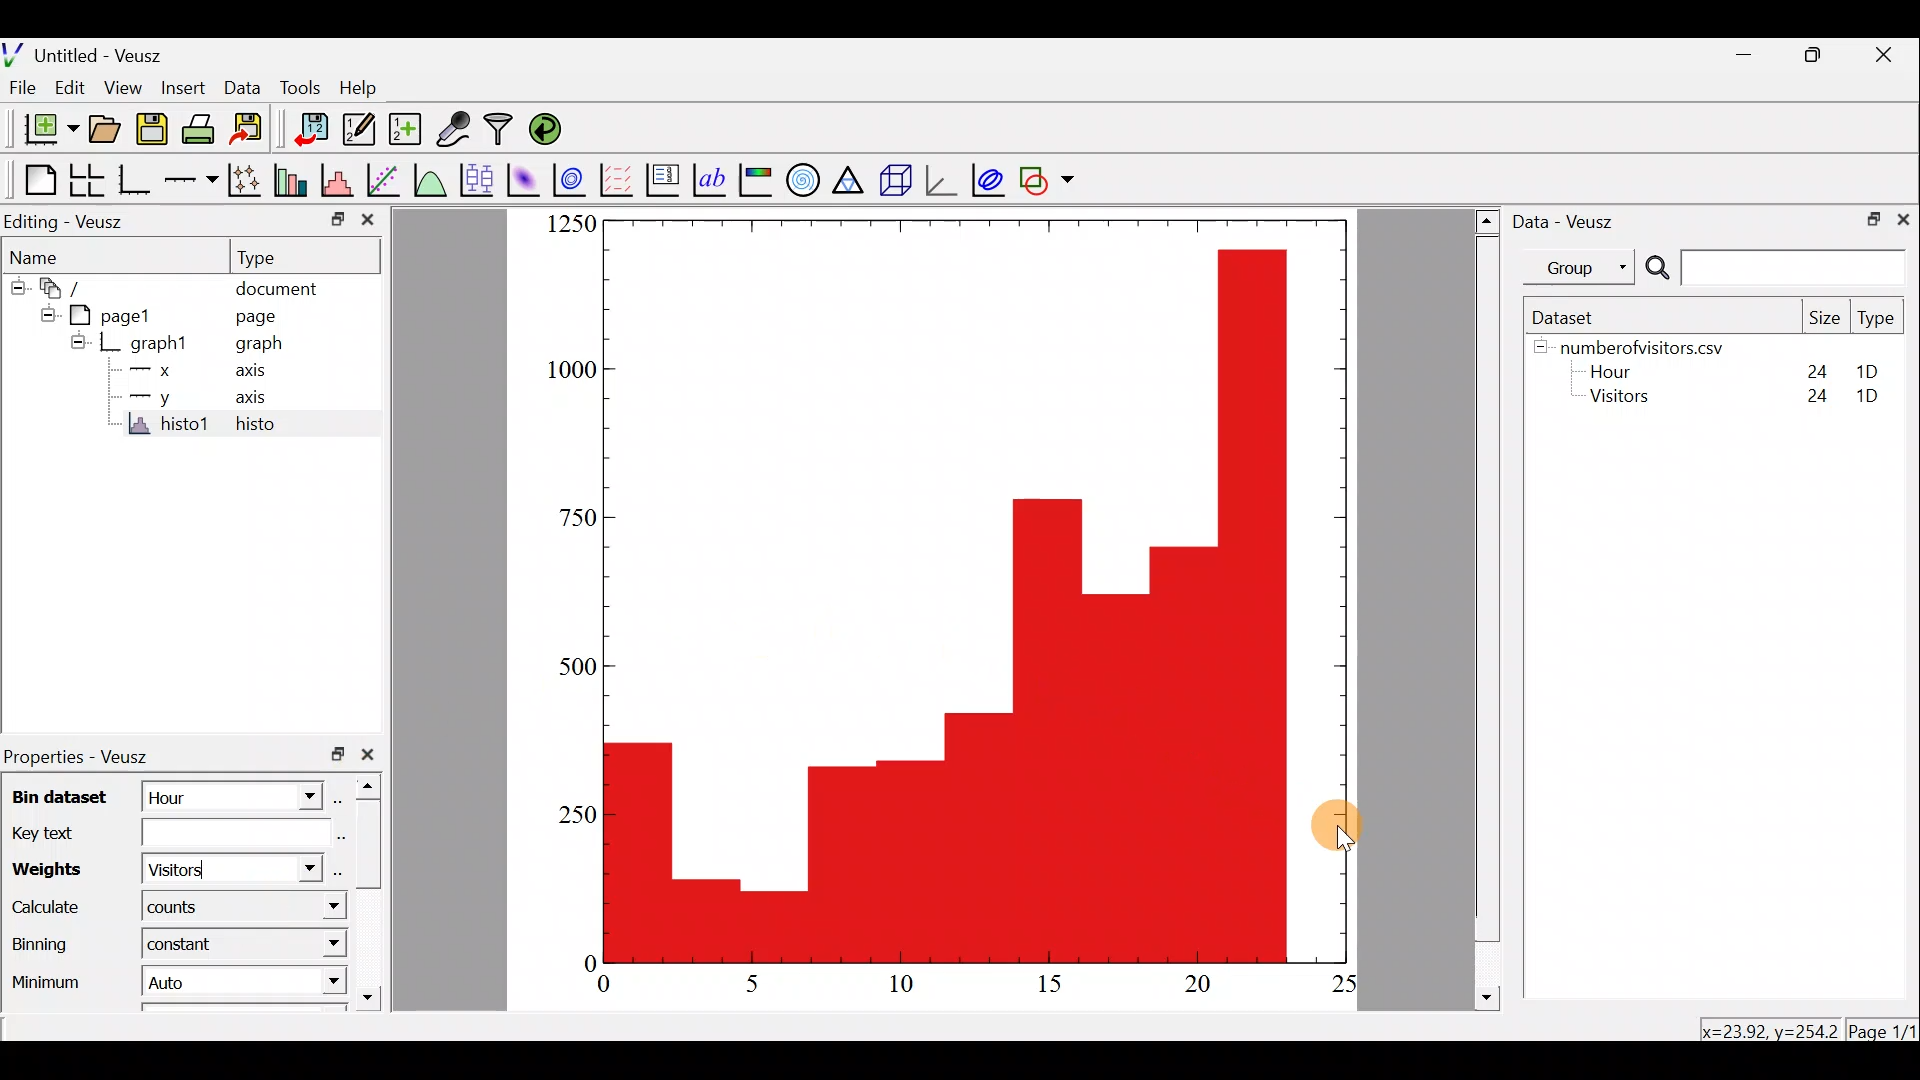 The width and height of the screenshot is (1920, 1080). Describe the element at coordinates (103, 129) in the screenshot. I see `open a document` at that location.